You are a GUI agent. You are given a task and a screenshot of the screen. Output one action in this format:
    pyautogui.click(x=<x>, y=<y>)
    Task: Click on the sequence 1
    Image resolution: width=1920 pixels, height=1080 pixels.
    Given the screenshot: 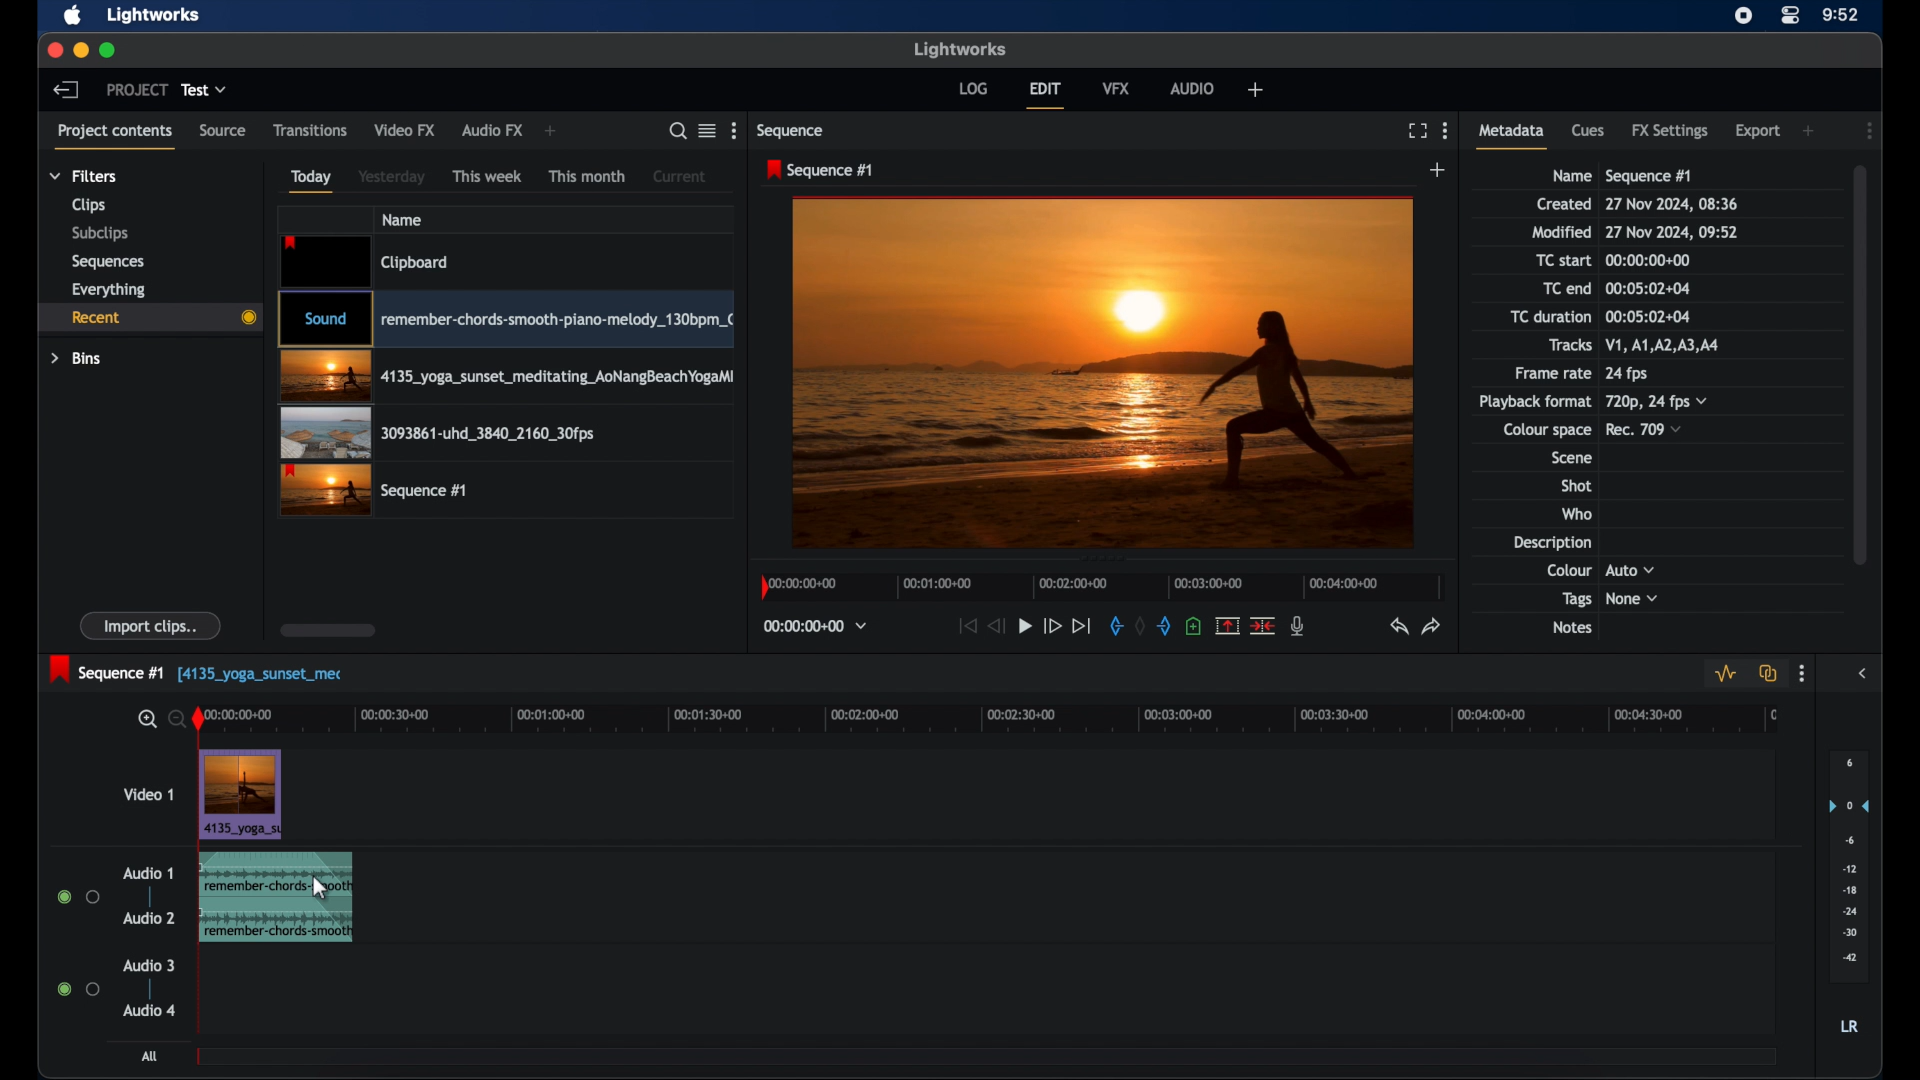 What is the action you would take?
    pyautogui.click(x=198, y=670)
    